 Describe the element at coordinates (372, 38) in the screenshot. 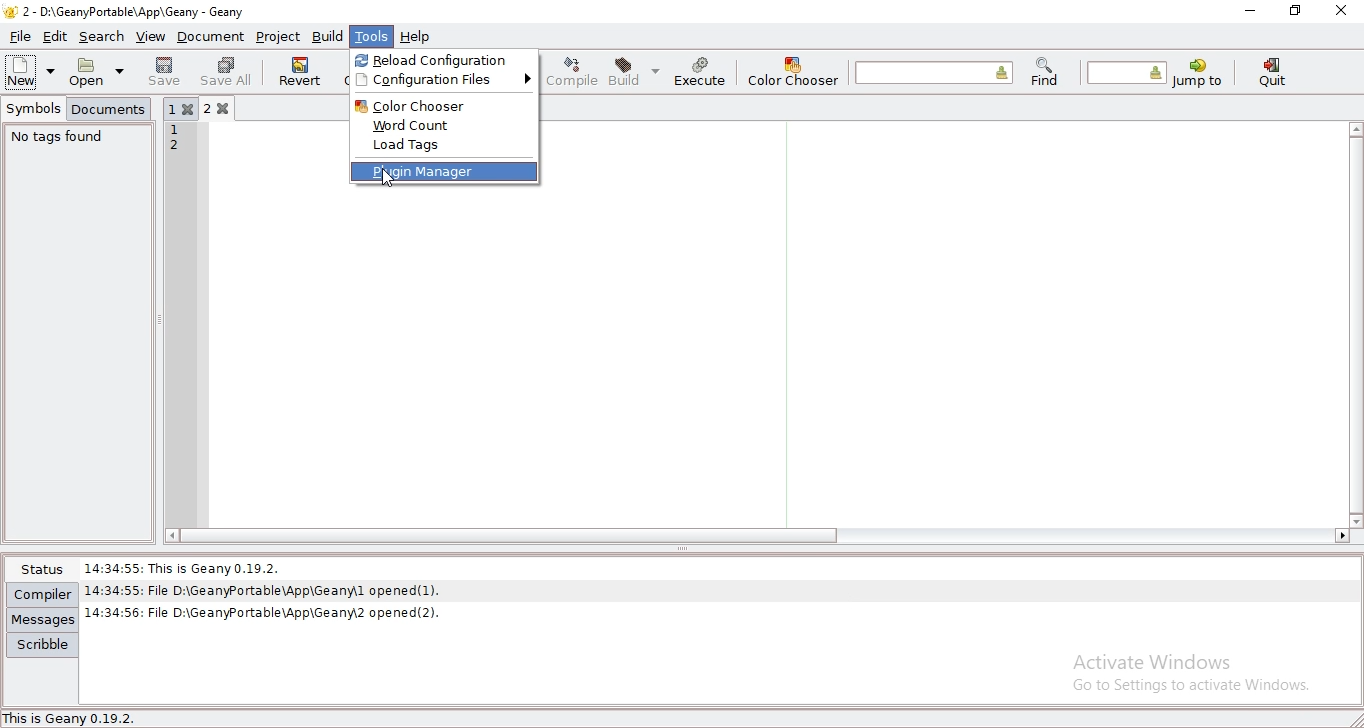

I see `tools` at that location.